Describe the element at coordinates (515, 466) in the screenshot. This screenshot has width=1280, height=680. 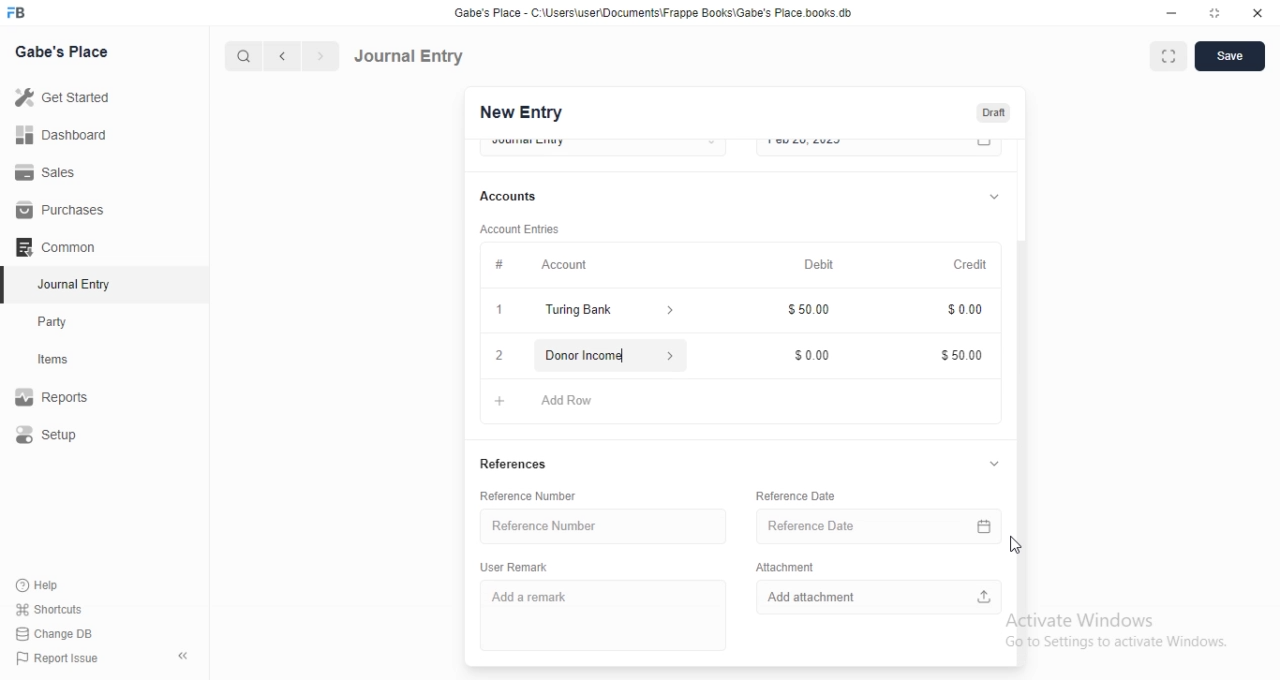
I see `References` at that location.